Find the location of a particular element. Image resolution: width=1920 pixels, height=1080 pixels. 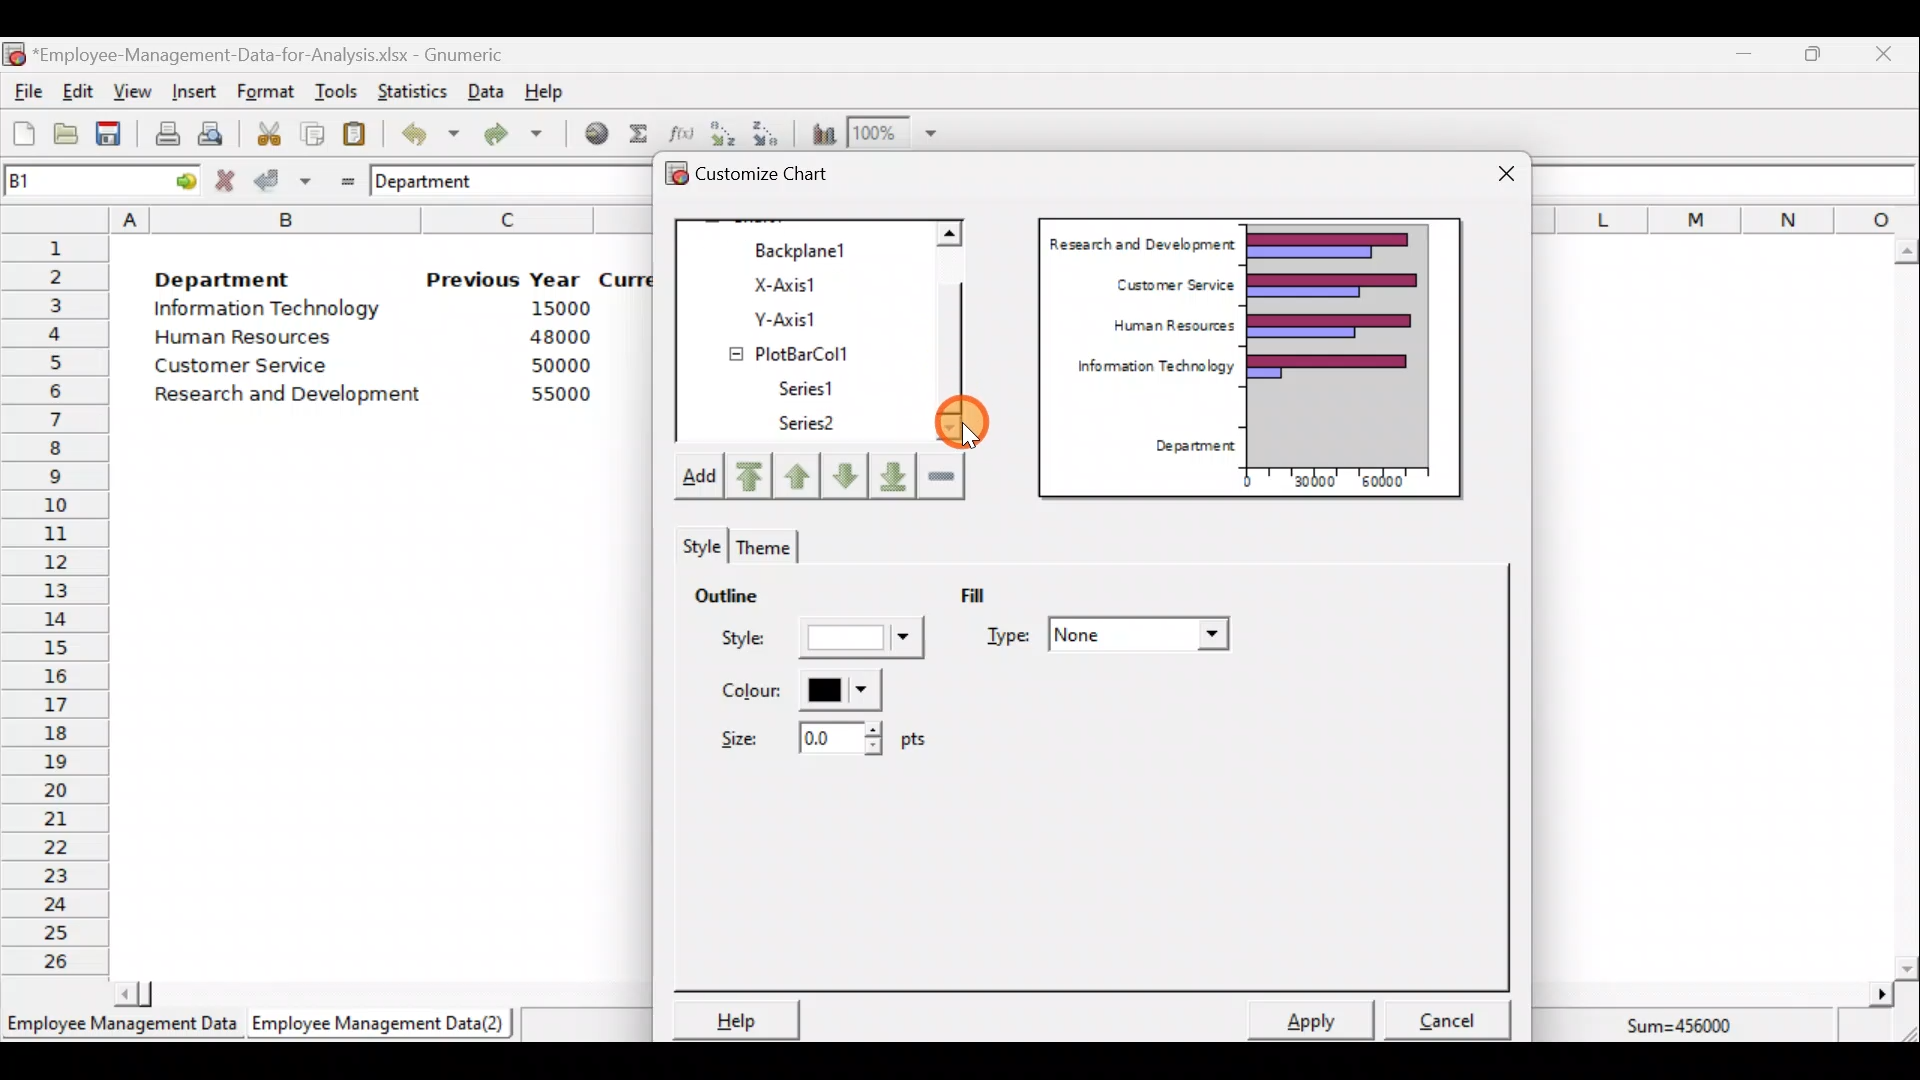

View is located at coordinates (130, 92).